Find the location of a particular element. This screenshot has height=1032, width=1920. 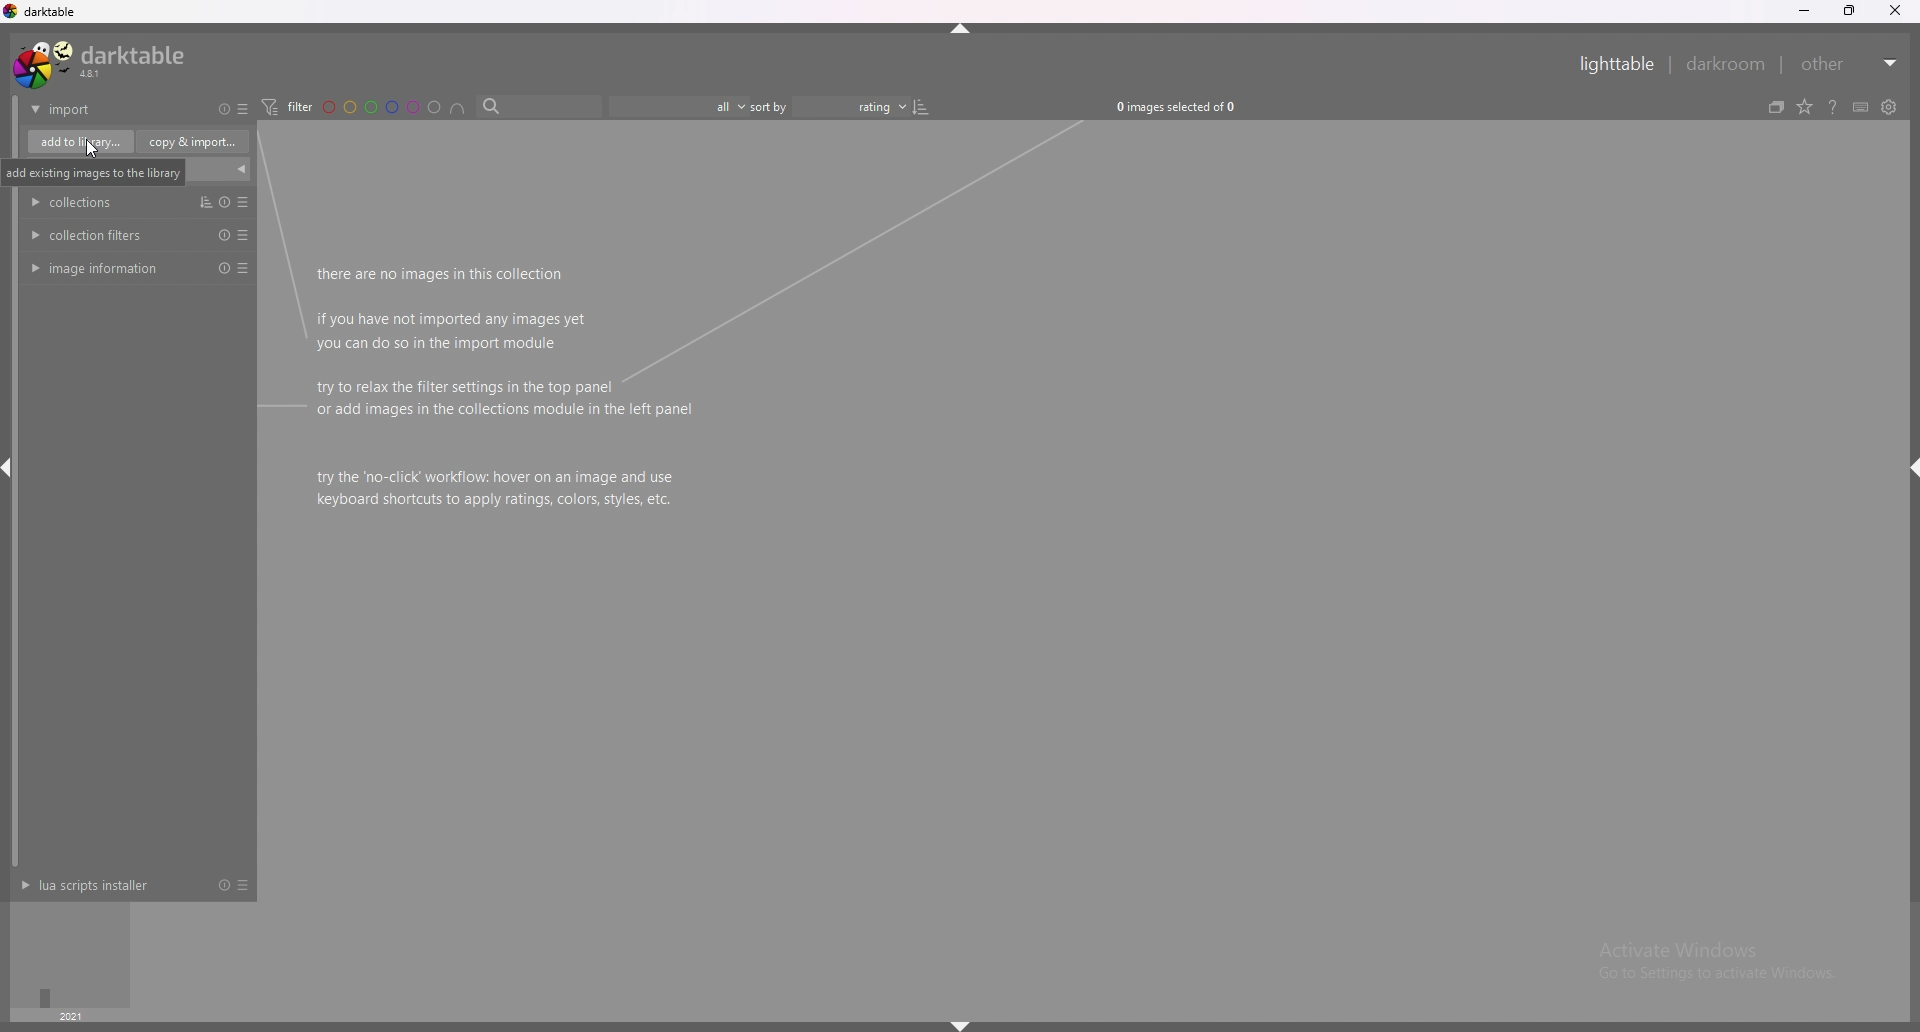

presets is located at coordinates (242, 885).